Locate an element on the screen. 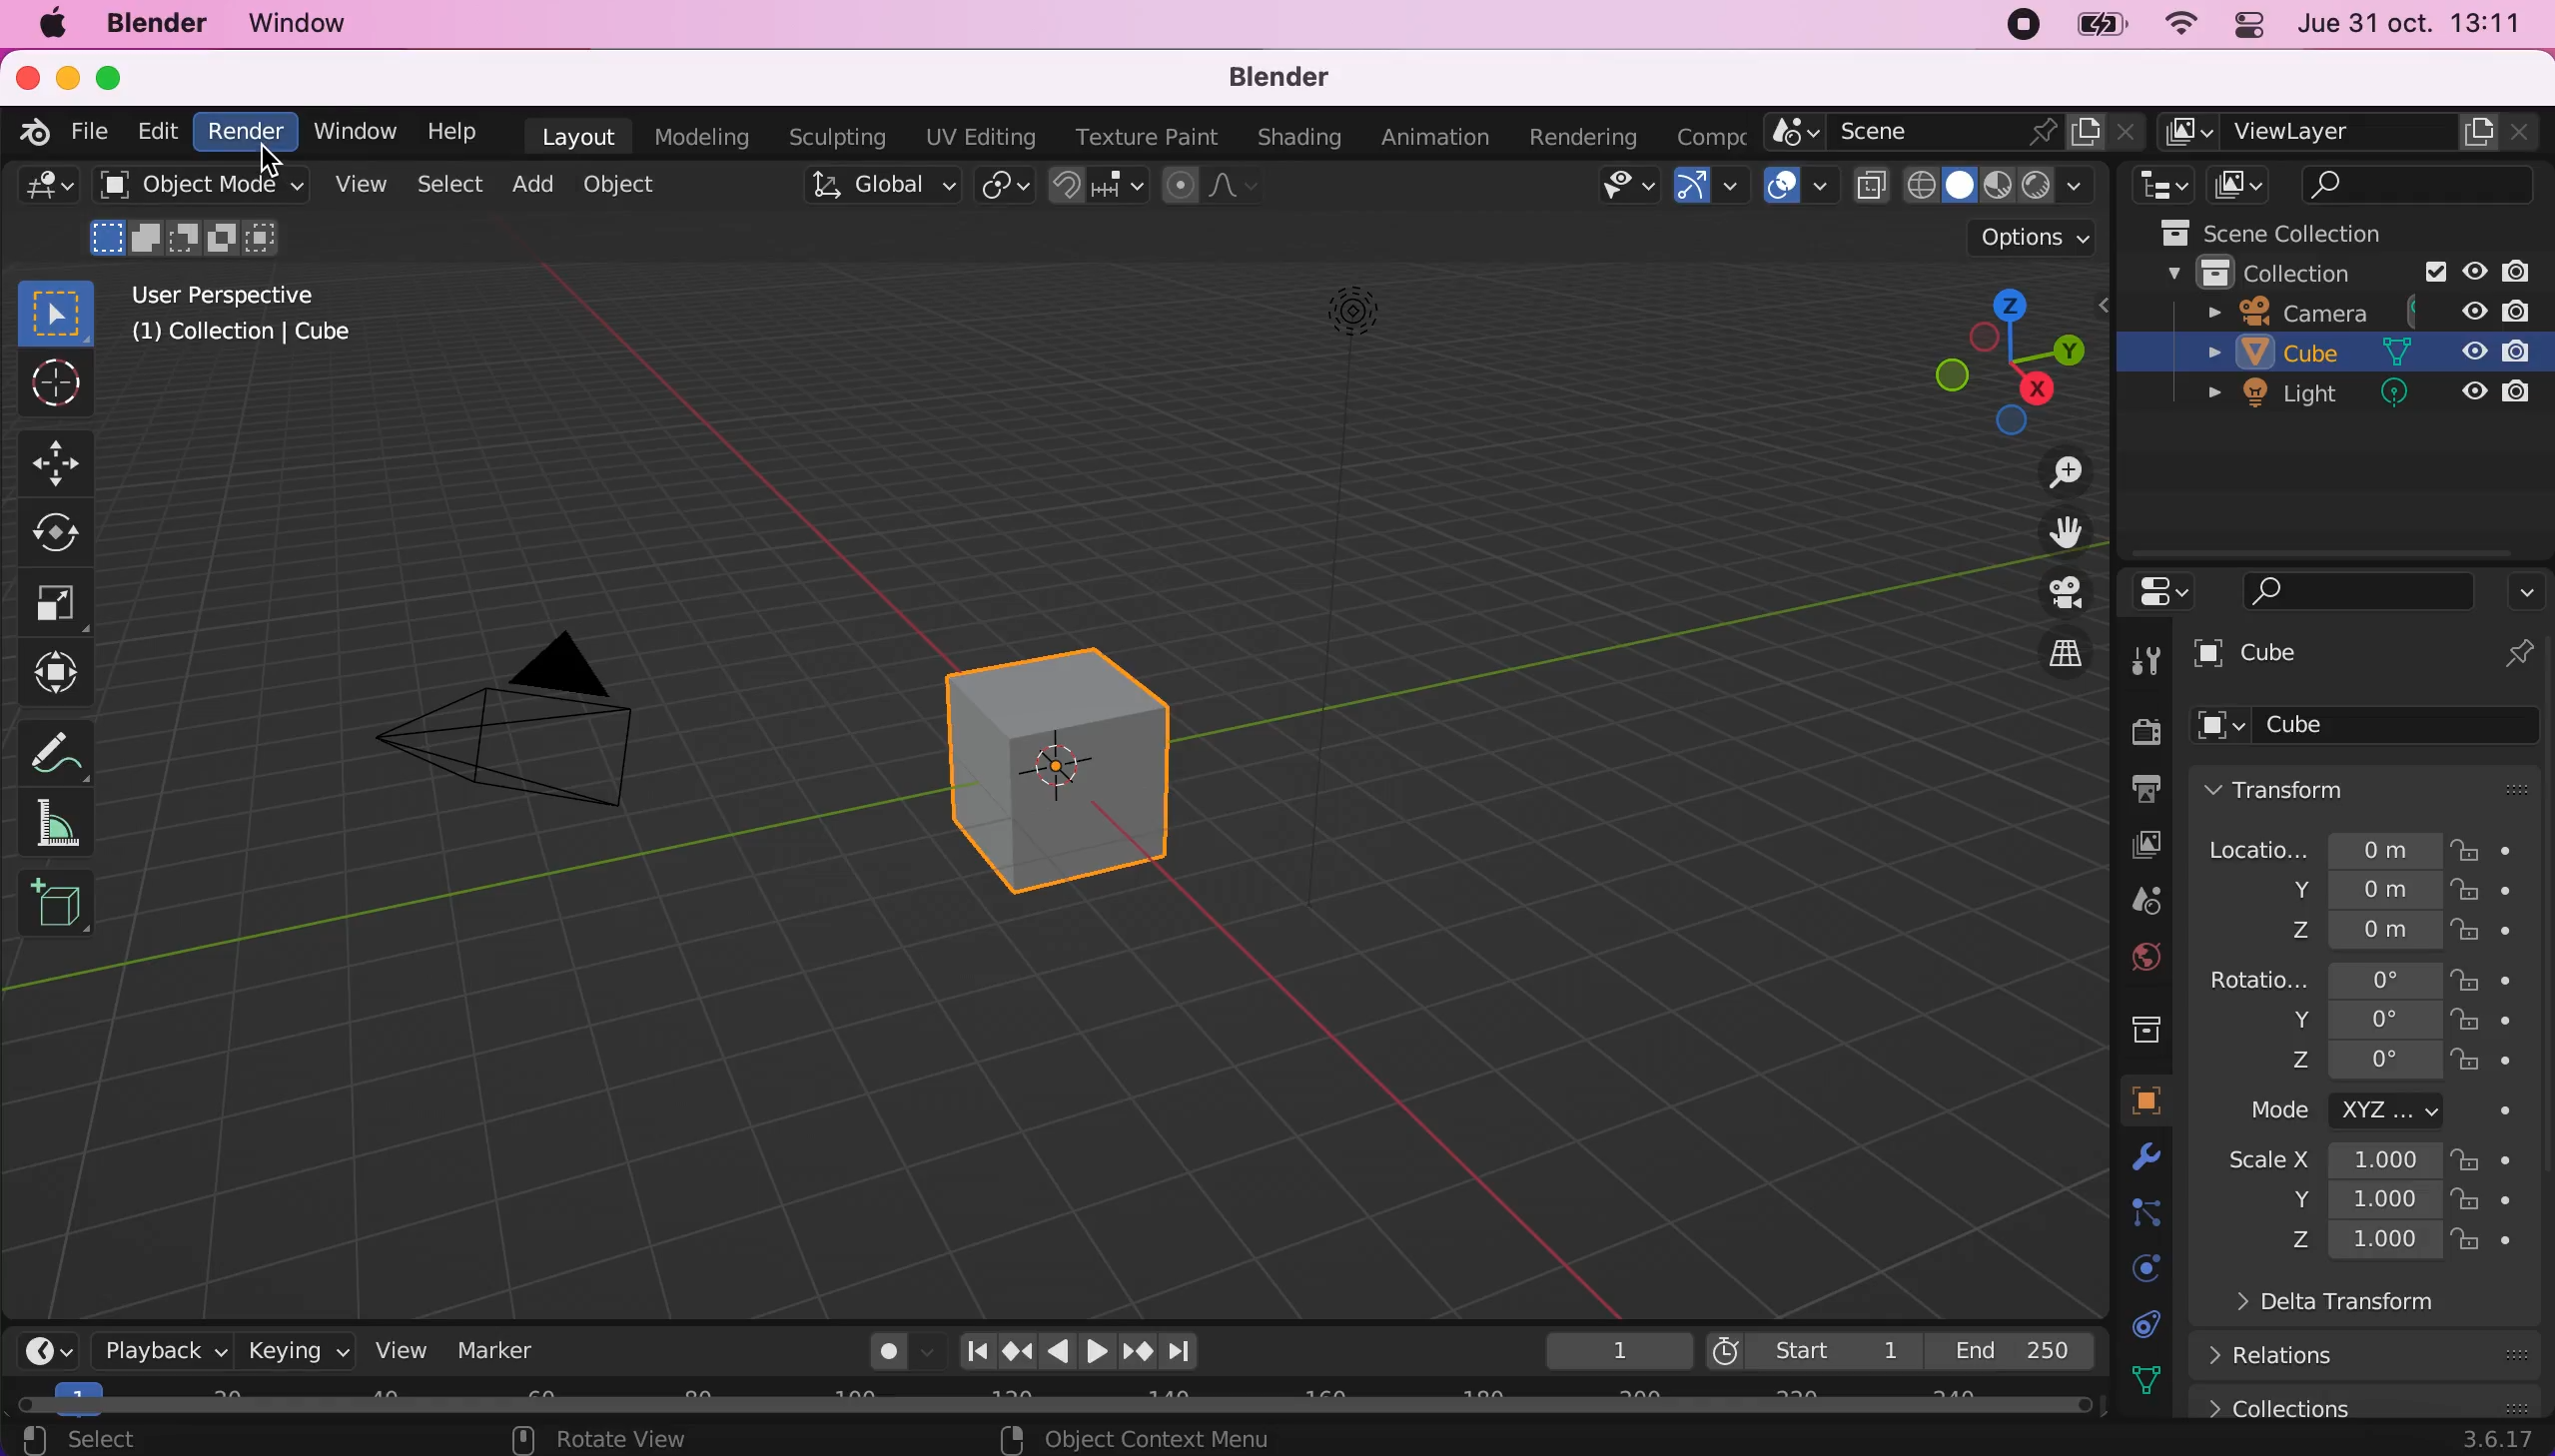 Image resolution: width=2555 pixels, height=1456 pixels. close is located at coordinates (24, 77).